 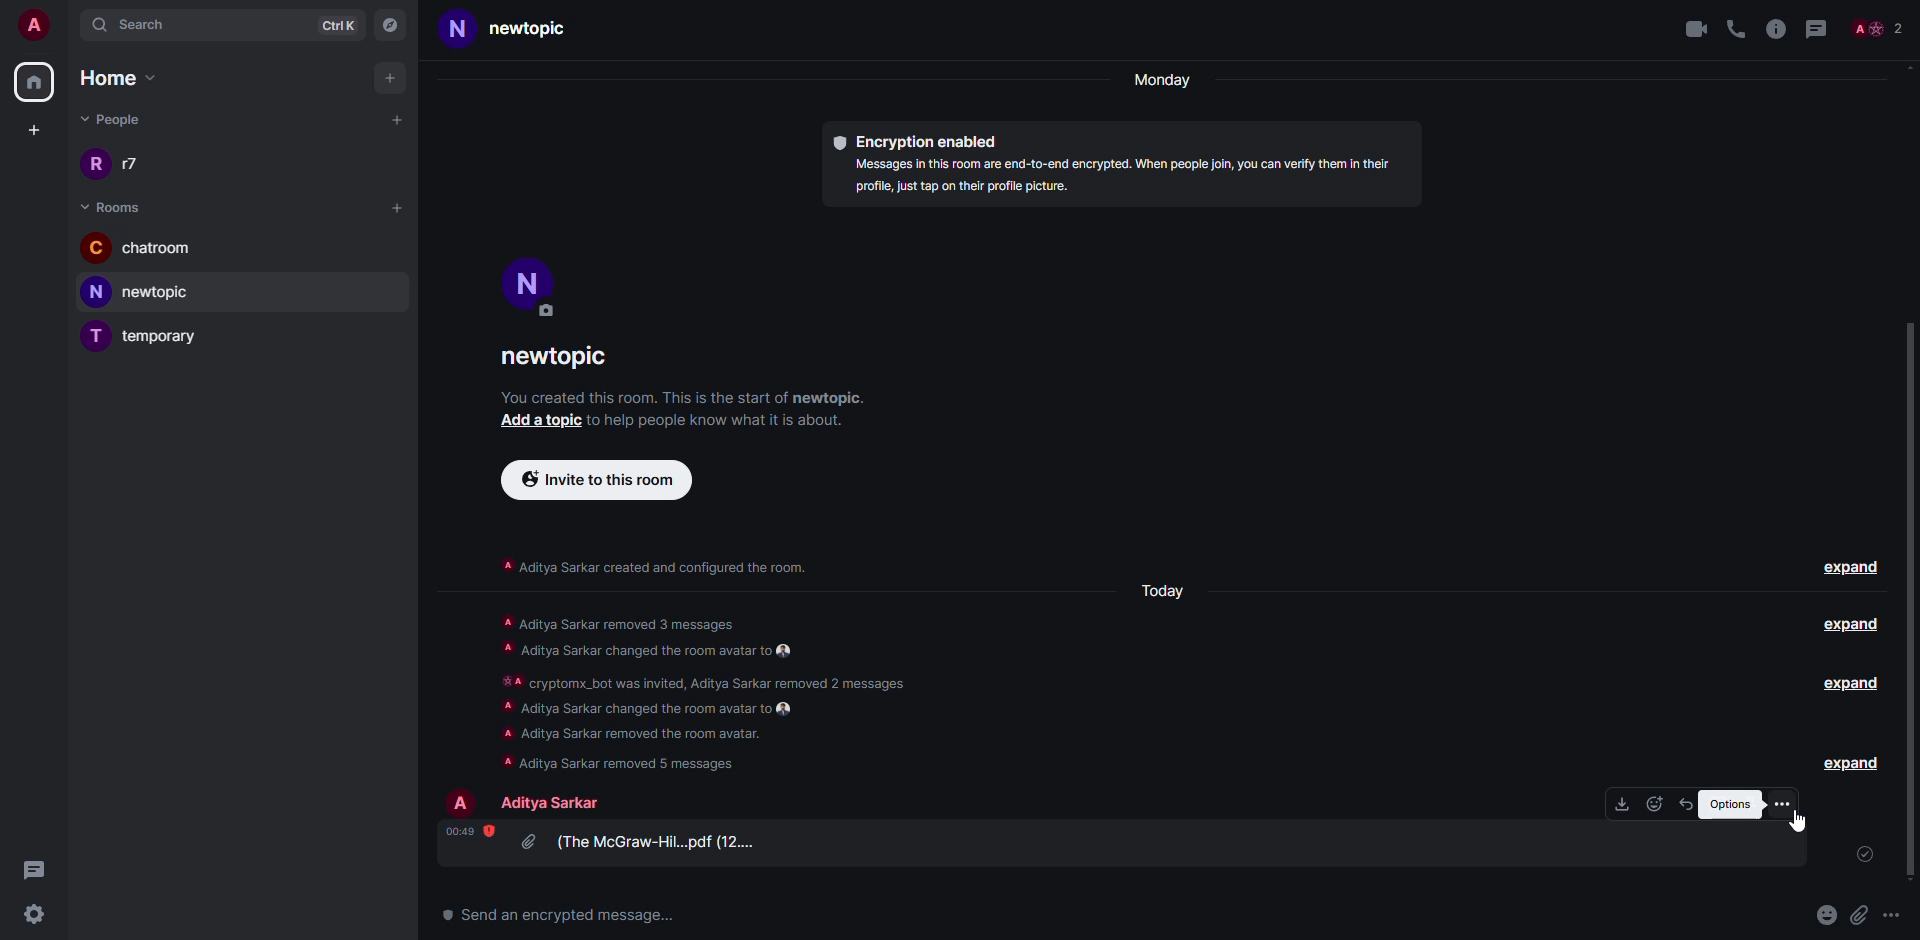 I want to click on threads, so click(x=1814, y=28).